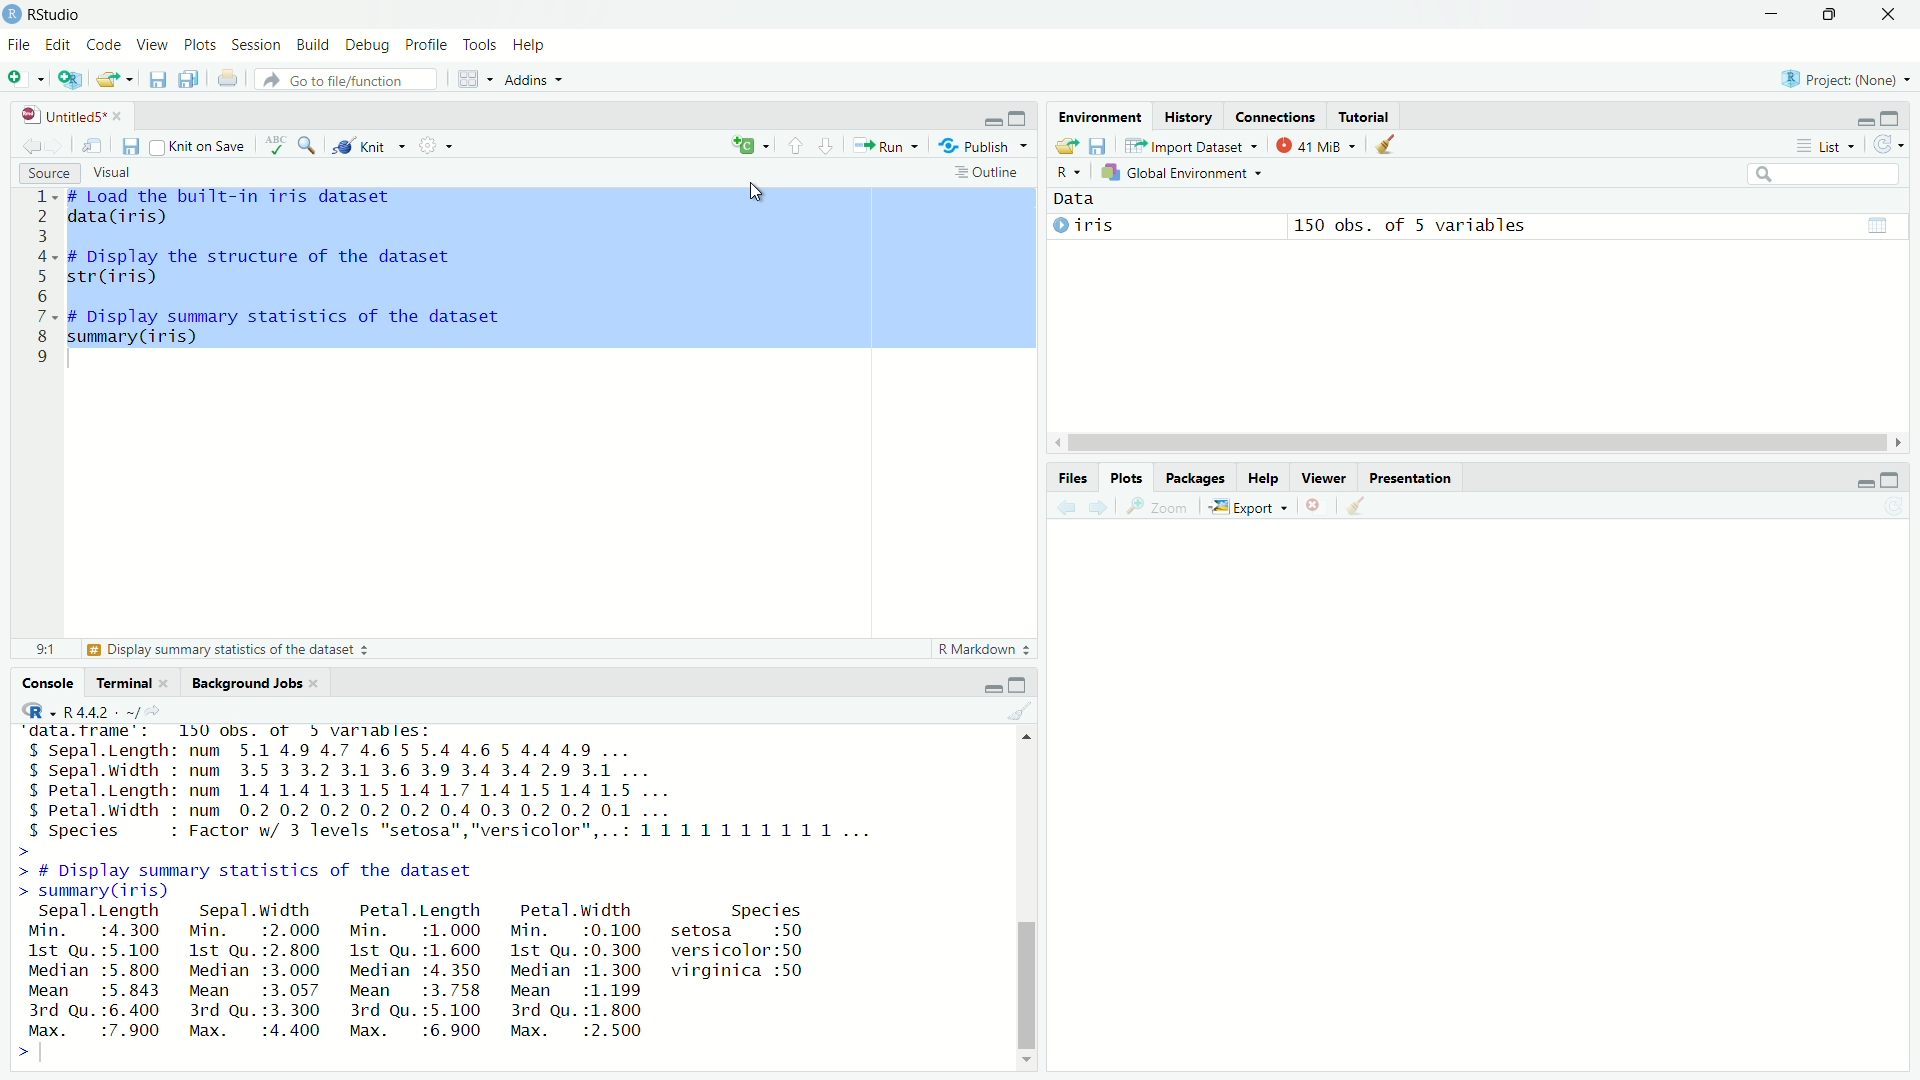  I want to click on Build, so click(313, 44).